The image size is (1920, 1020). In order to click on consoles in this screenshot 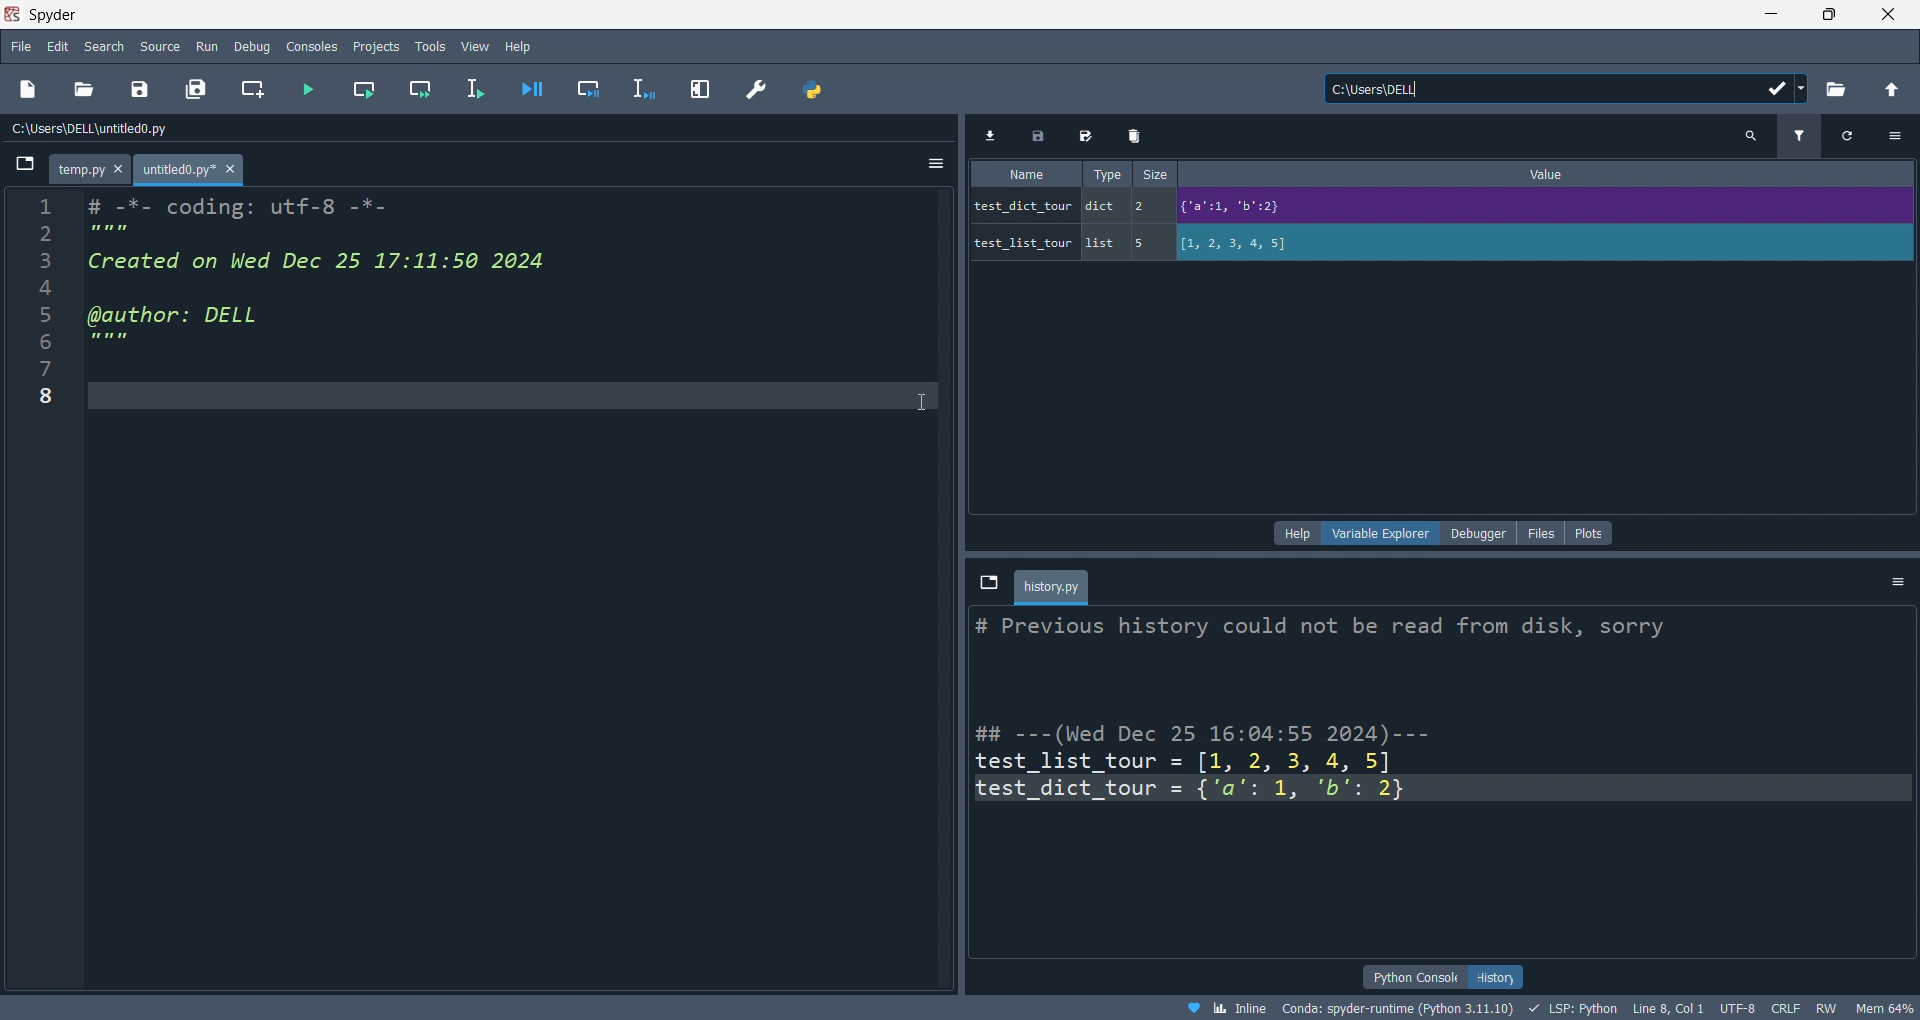, I will do `click(315, 45)`.